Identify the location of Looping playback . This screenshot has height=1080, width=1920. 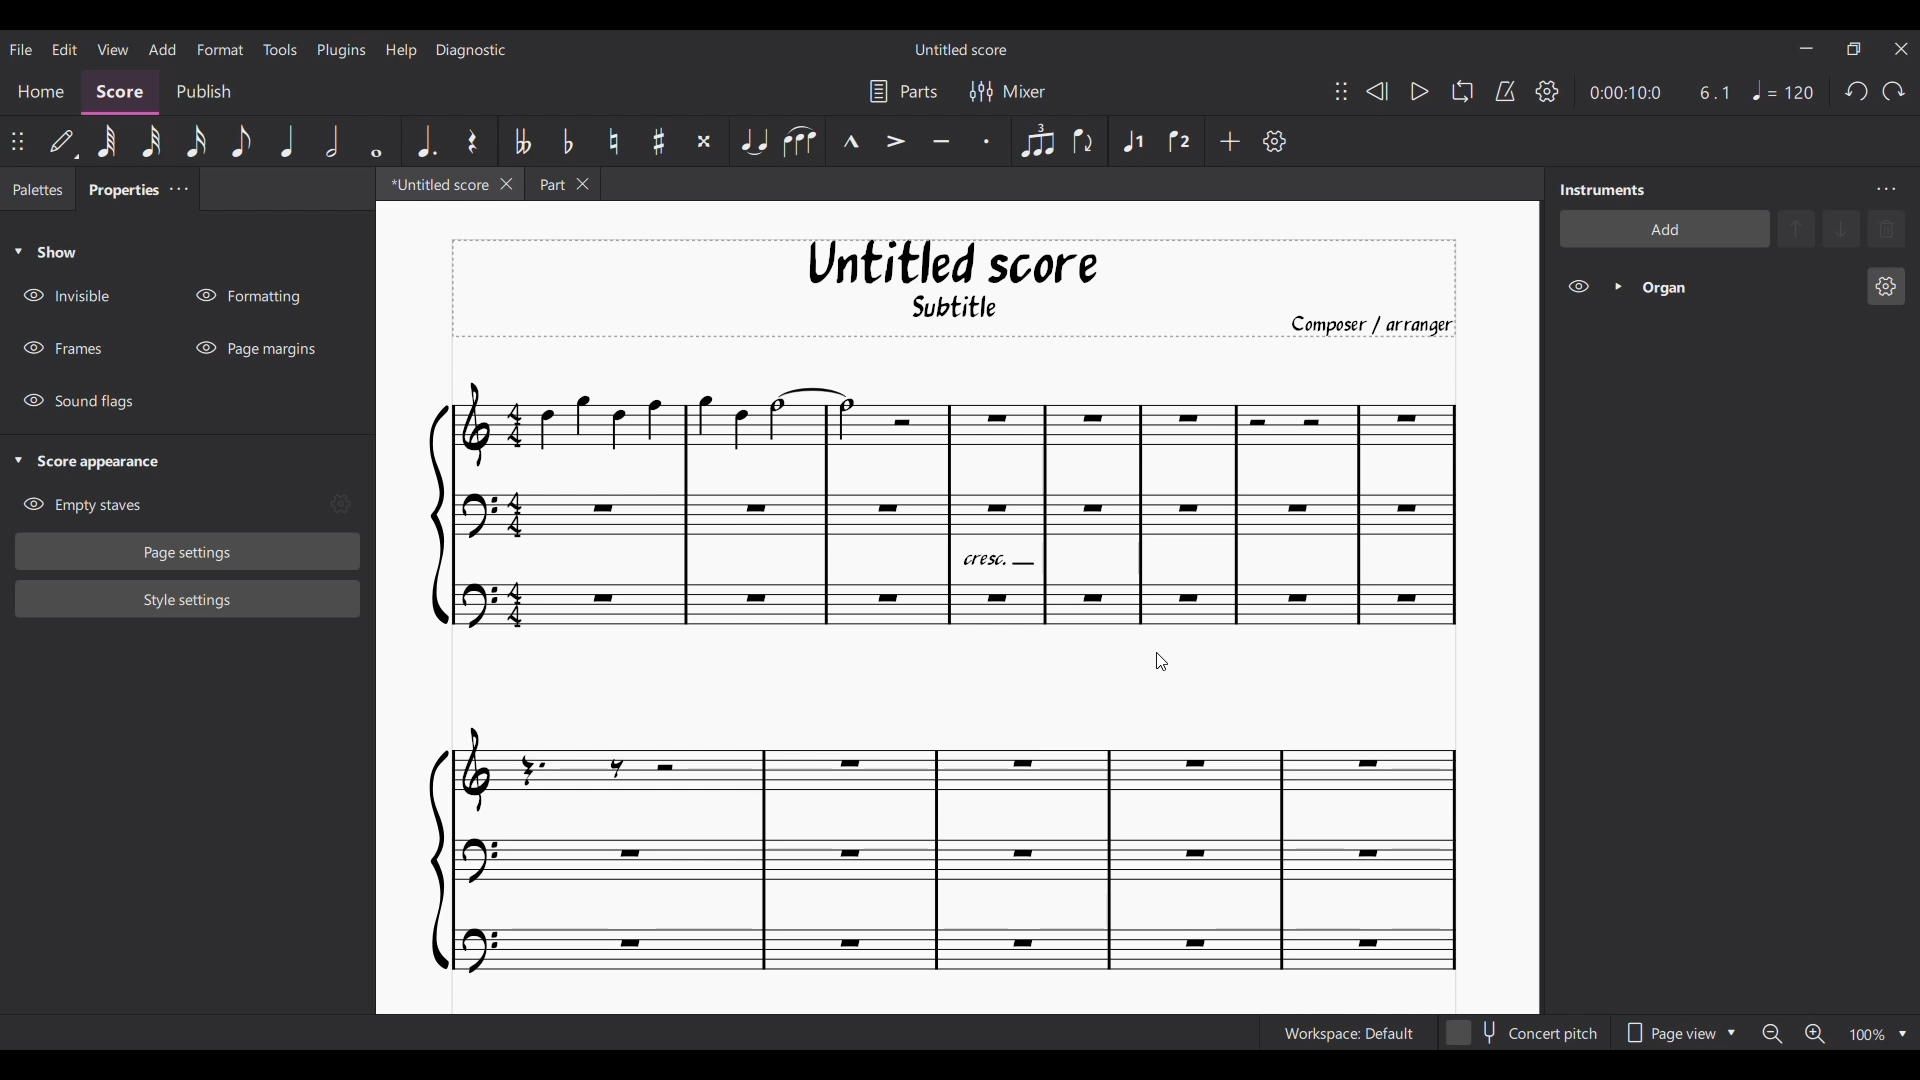
(1462, 91).